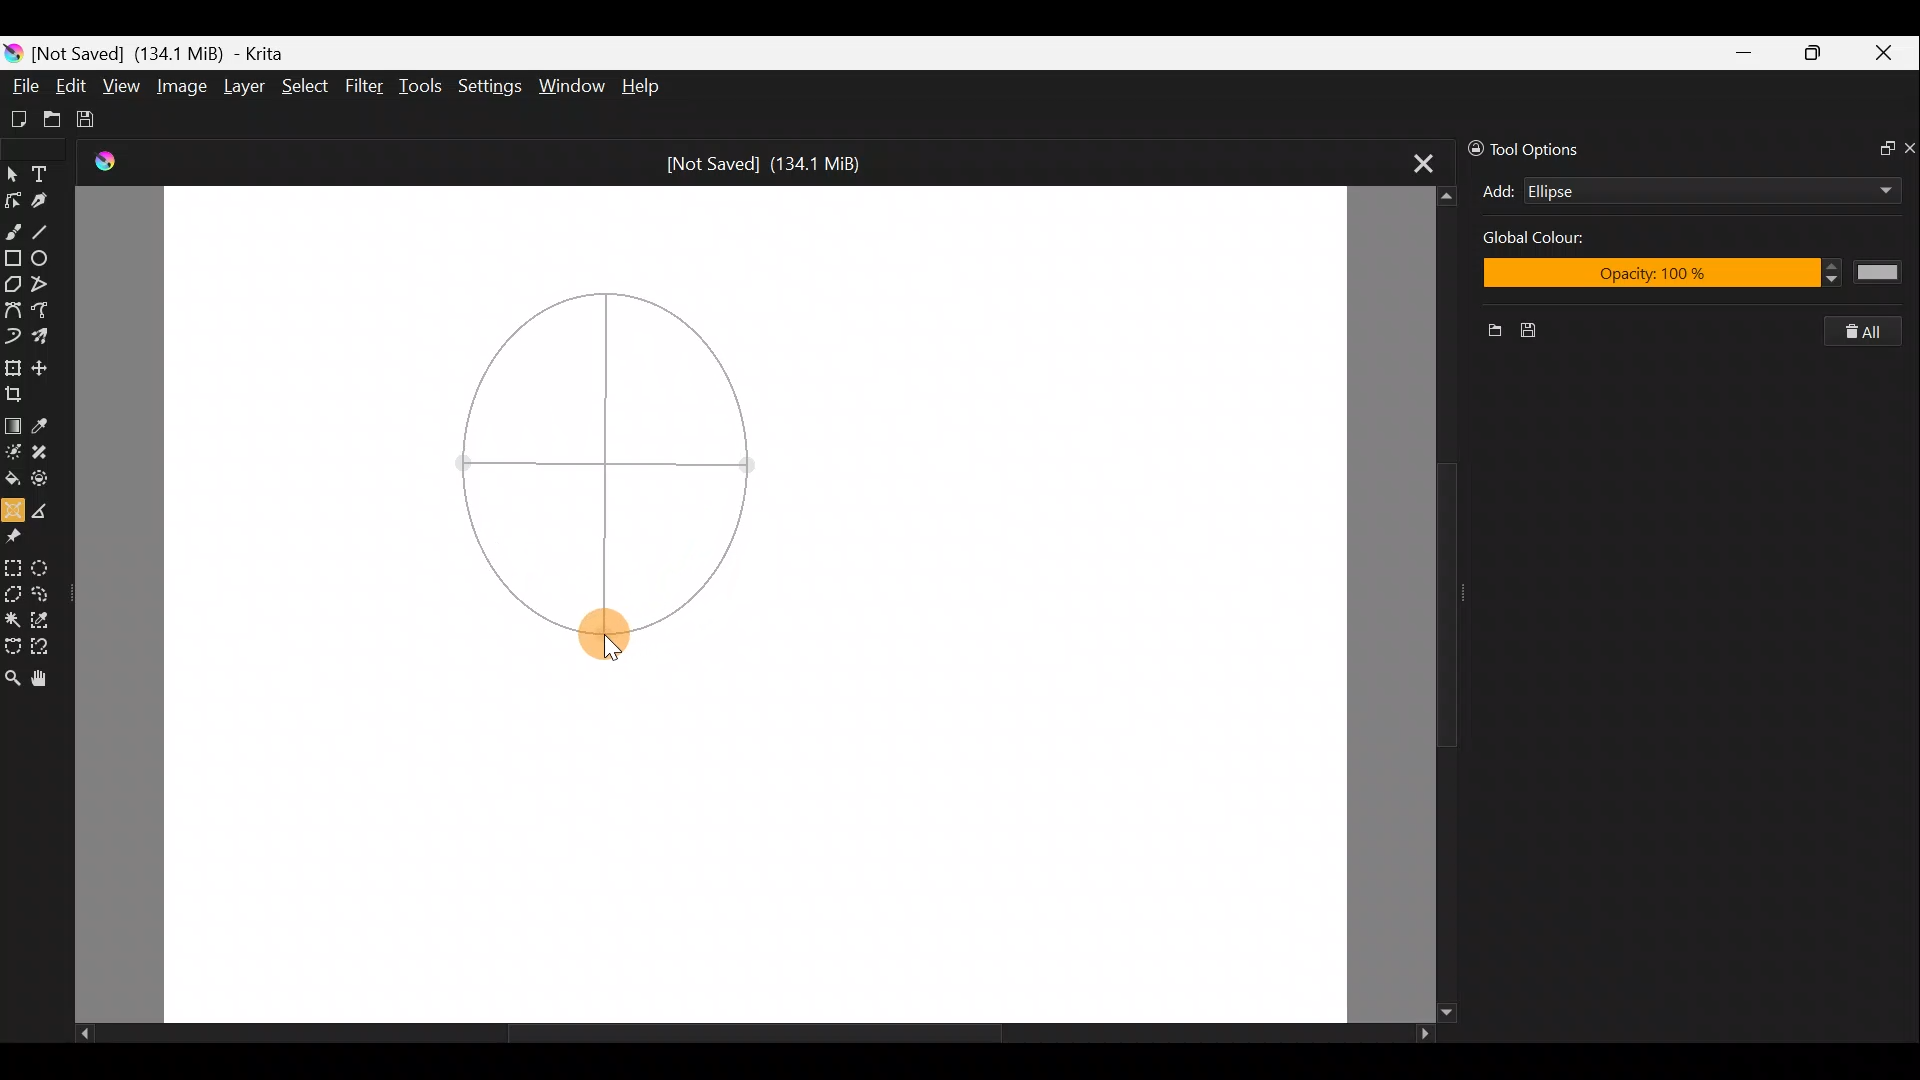 The height and width of the screenshot is (1080, 1920). I want to click on Ellipse, so click(48, 259).